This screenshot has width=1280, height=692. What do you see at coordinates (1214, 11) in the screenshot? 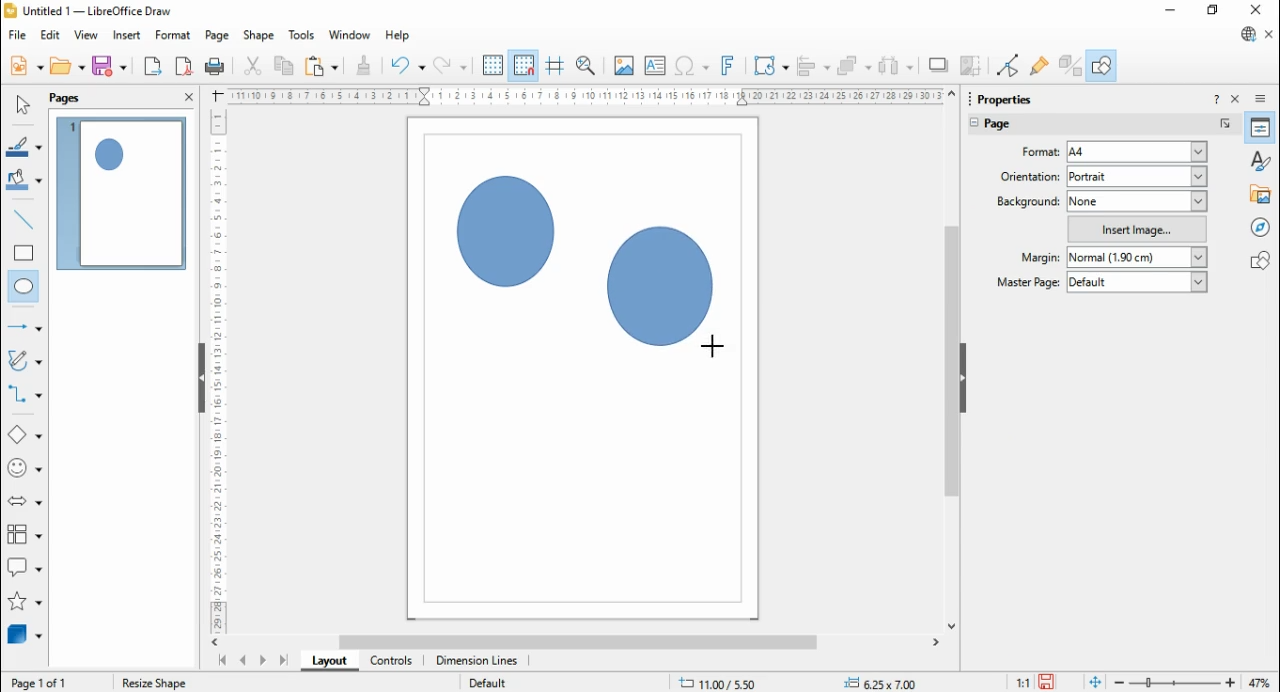
I see `restore` at bounding box center [1214, 11].